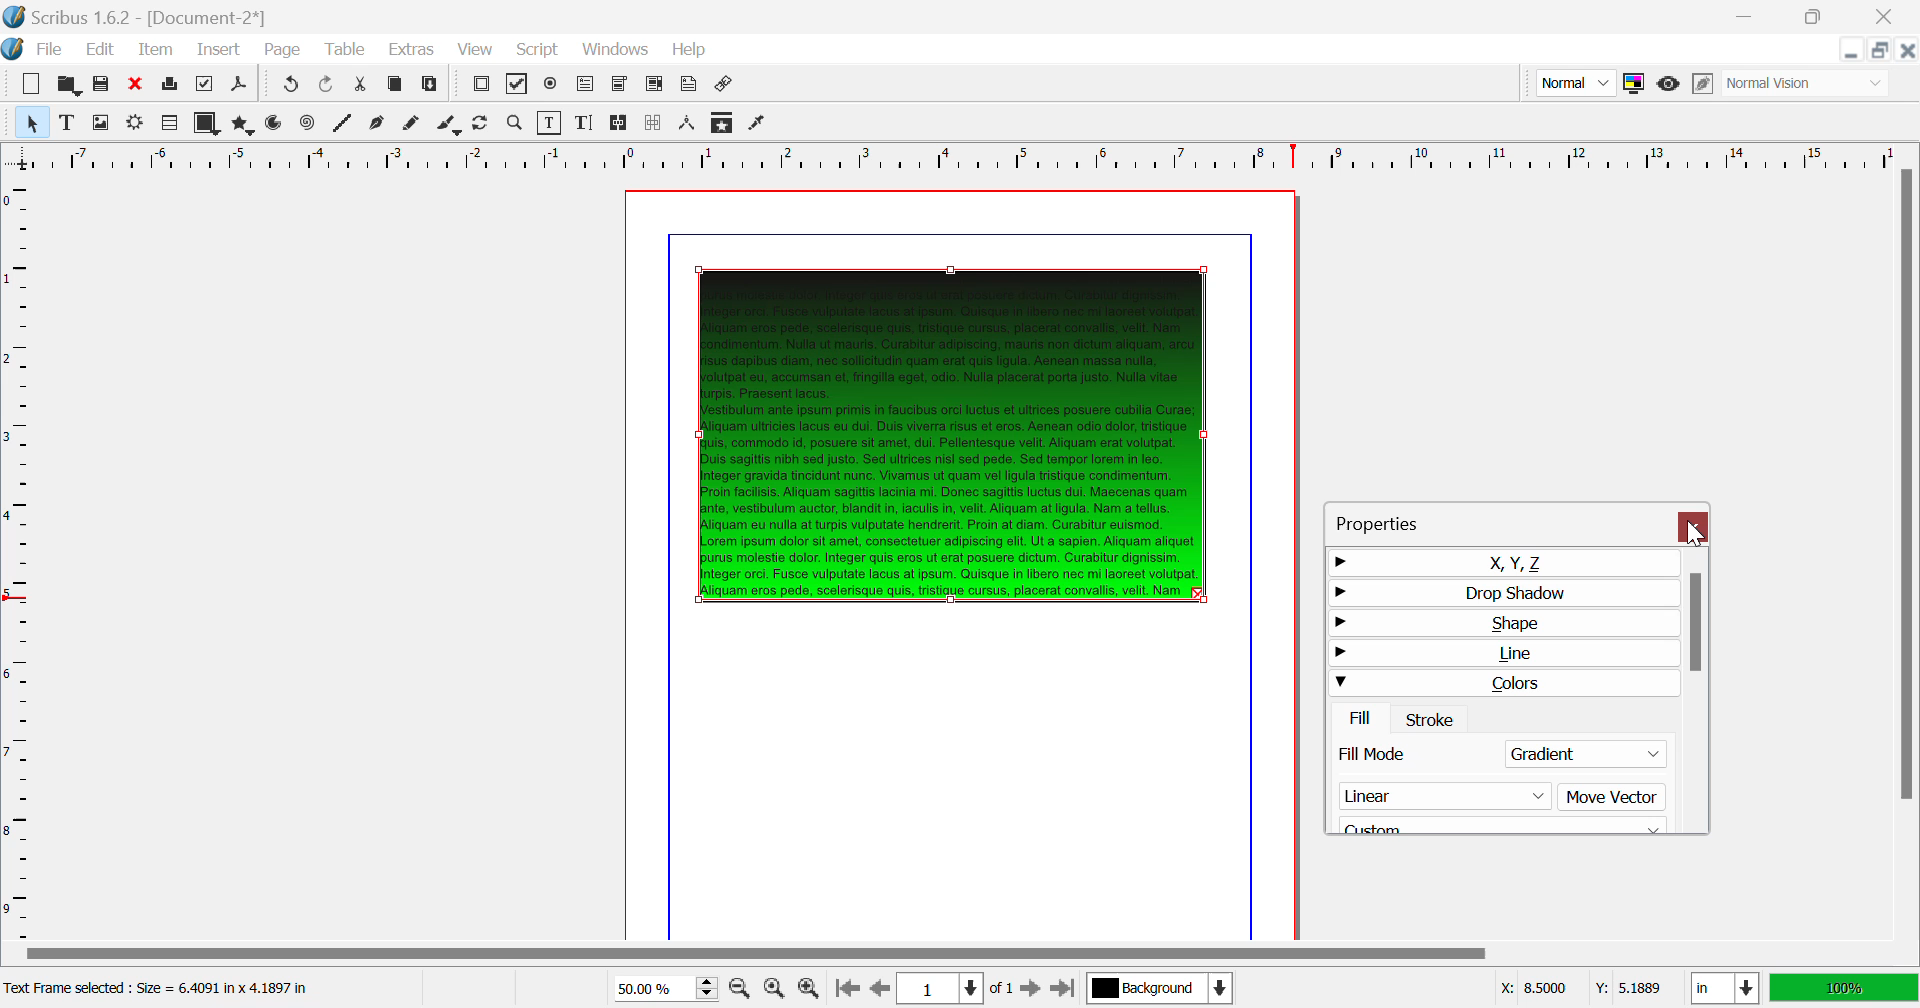 This screenshot has width=1920, height=1008. What do you see at coordinates (742, 987) in the screenshot?
I see `Zoom Out` at bounding box center [742, 987].